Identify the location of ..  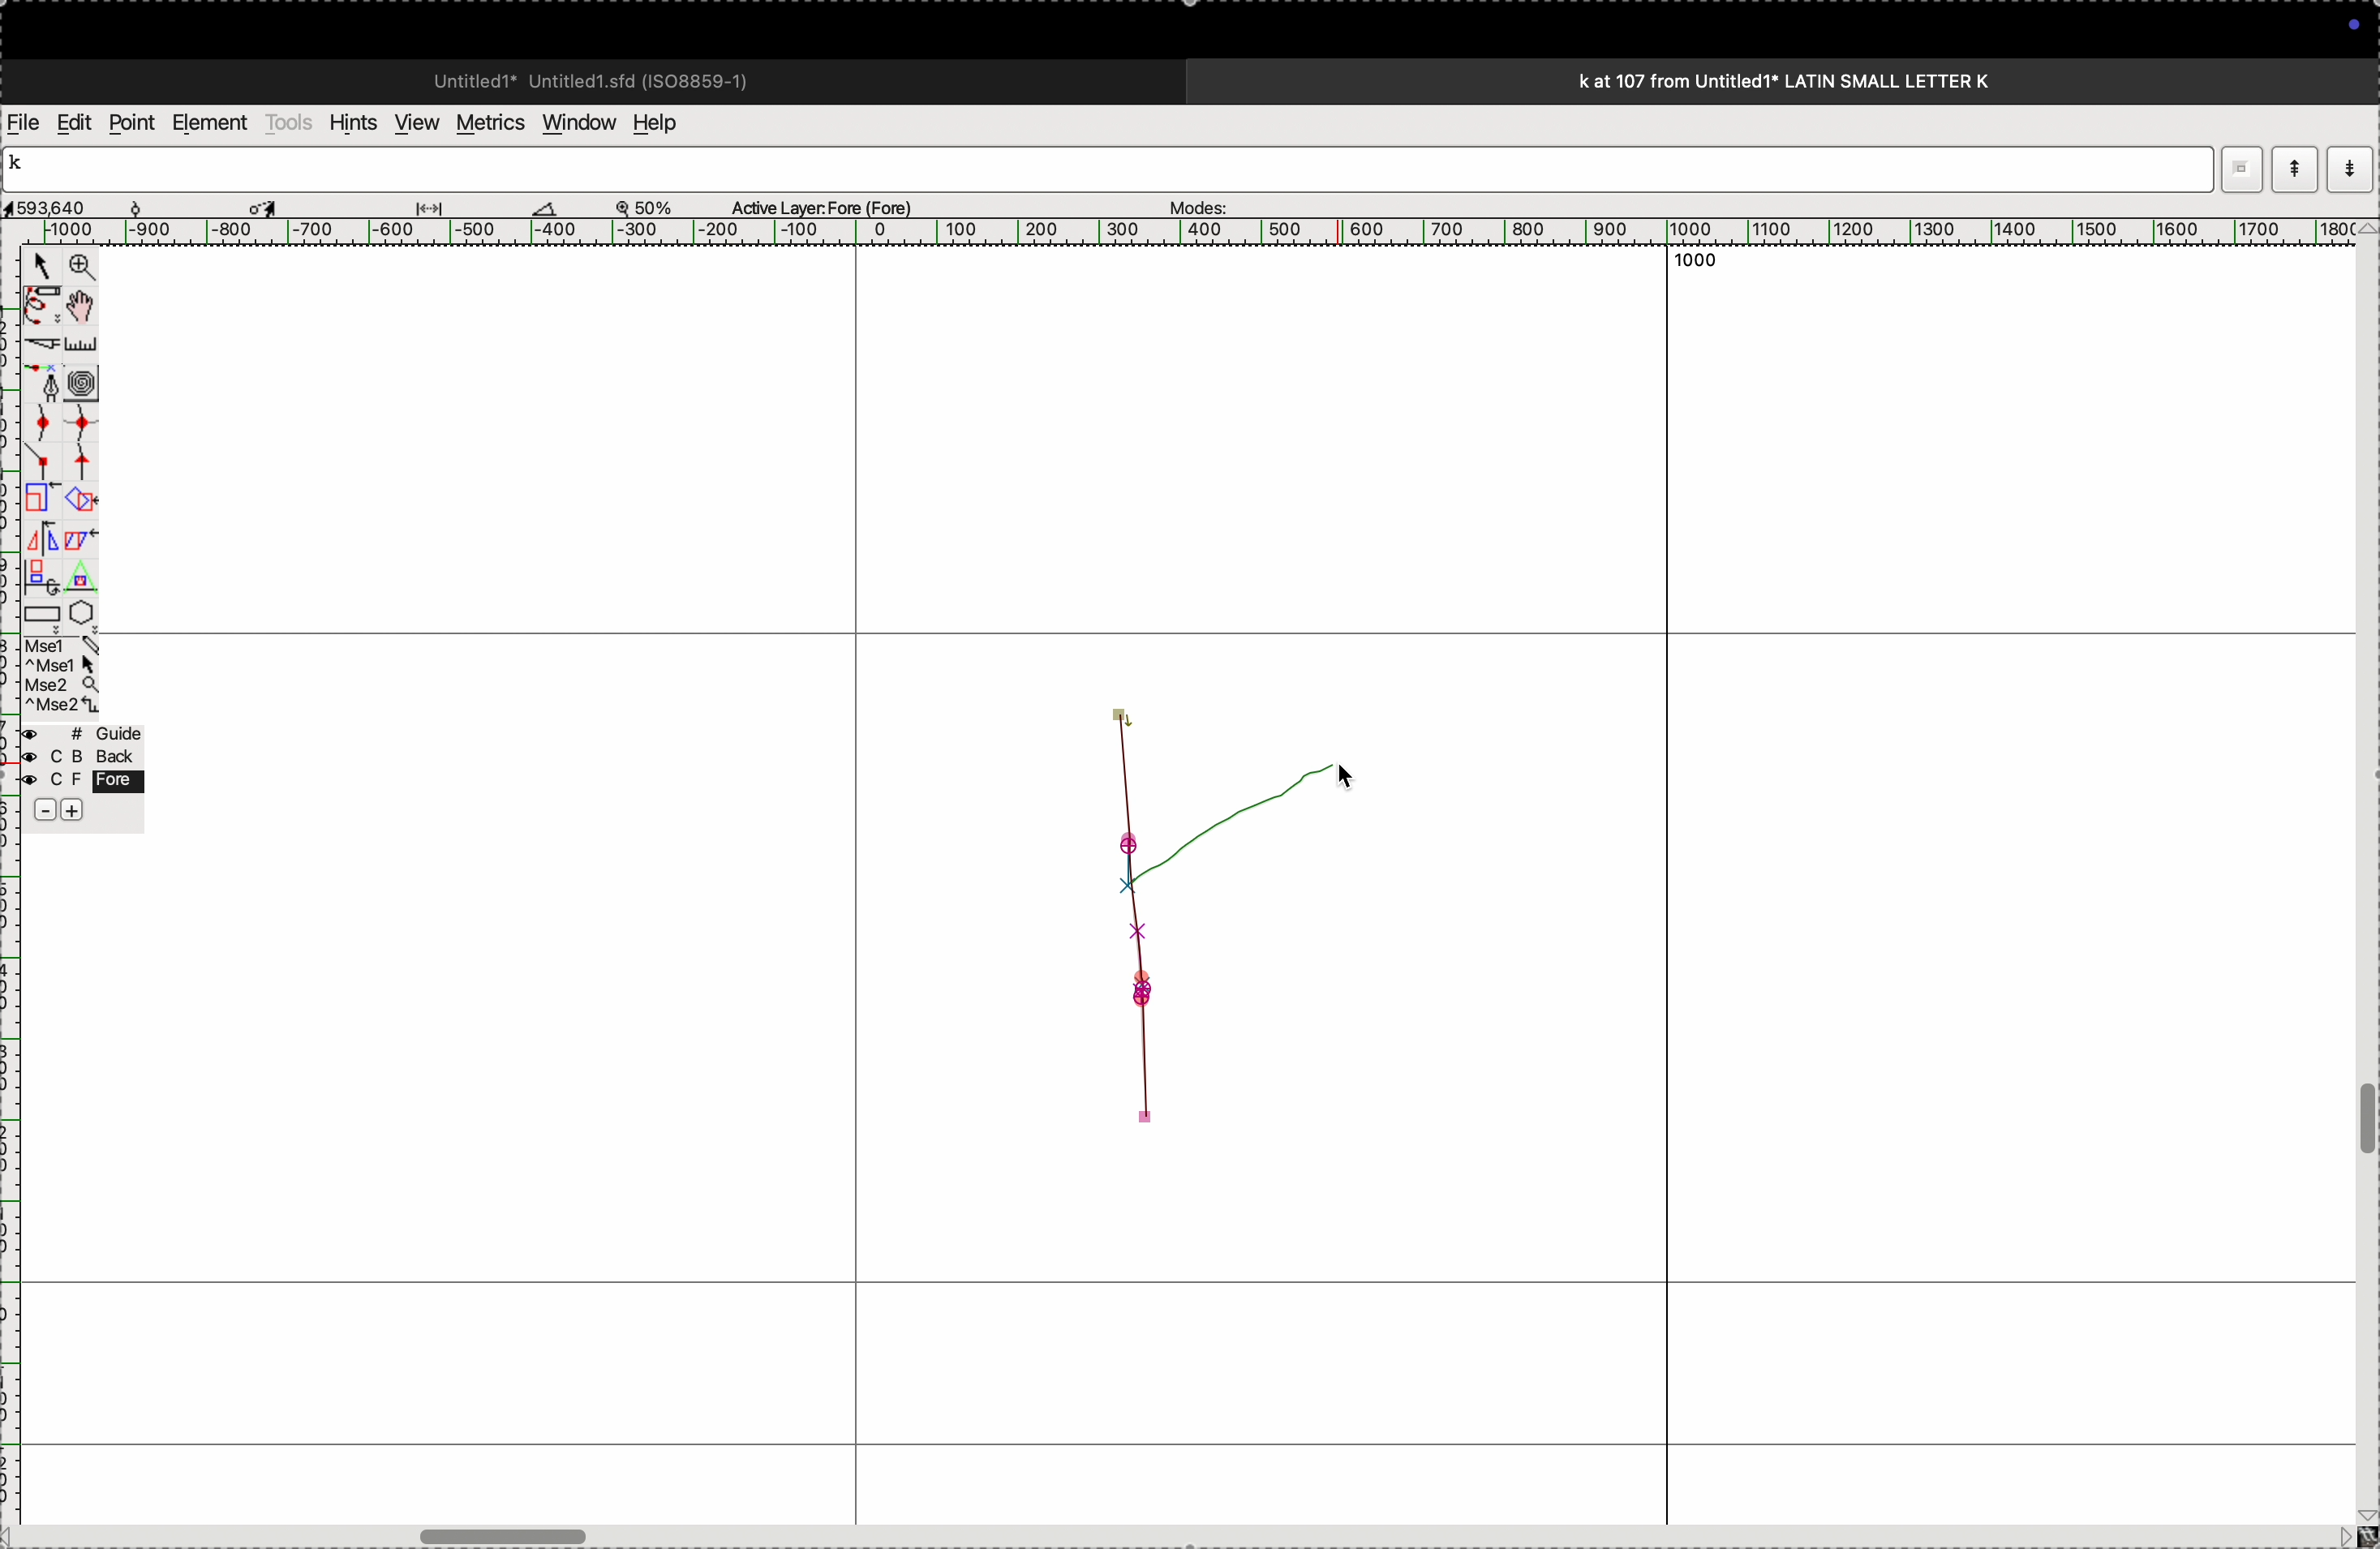
(2347, 168).